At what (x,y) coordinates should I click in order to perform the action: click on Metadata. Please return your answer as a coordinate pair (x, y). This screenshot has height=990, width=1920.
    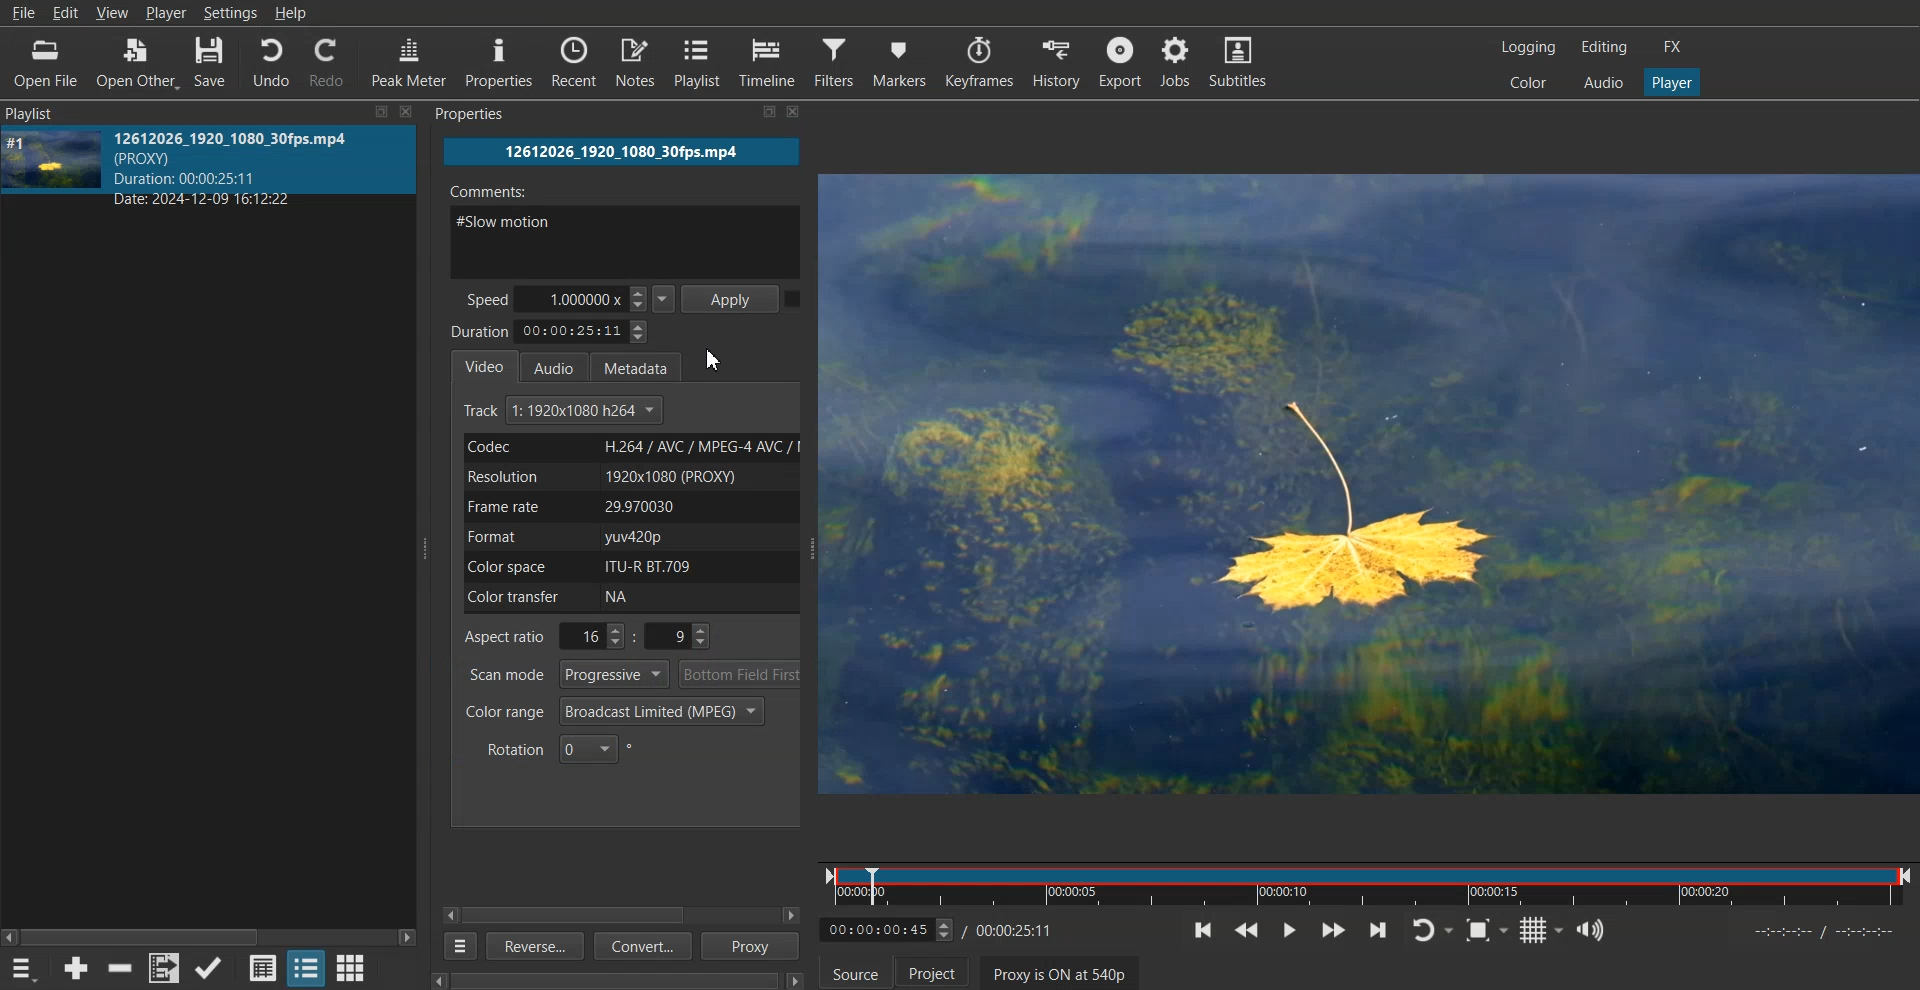
    Looking at the image, I should click on (645, 365).